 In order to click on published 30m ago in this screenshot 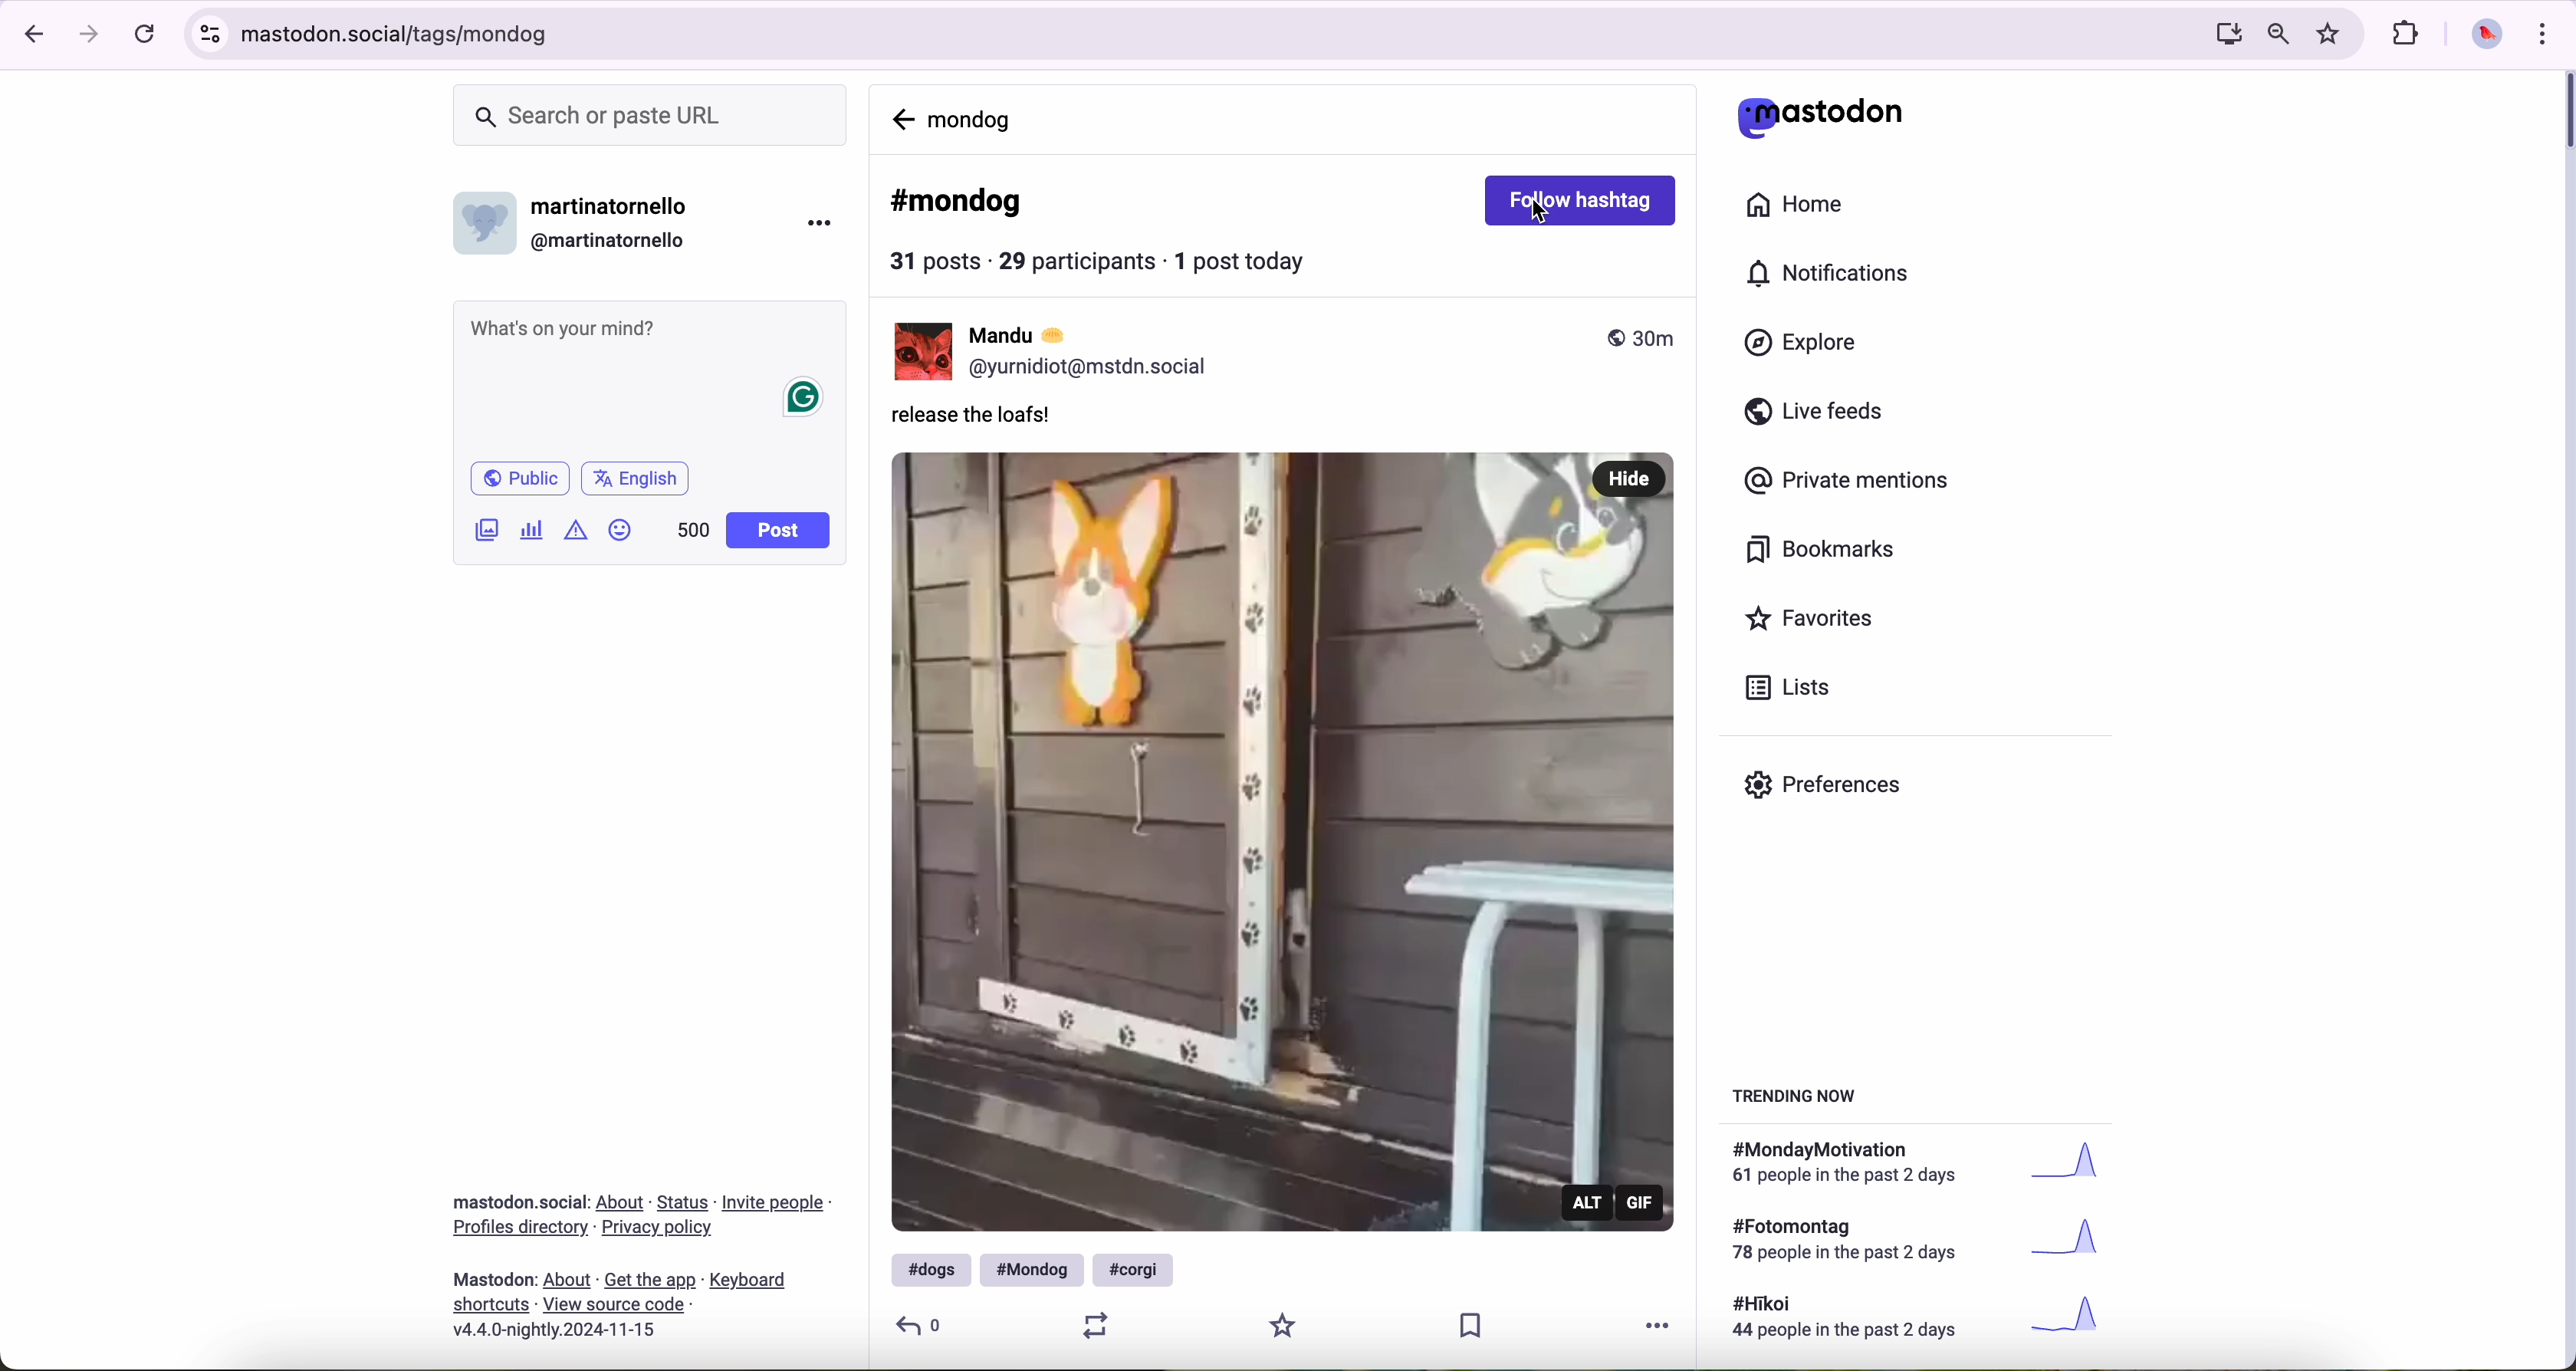, I will do `click(1640, 337)`.